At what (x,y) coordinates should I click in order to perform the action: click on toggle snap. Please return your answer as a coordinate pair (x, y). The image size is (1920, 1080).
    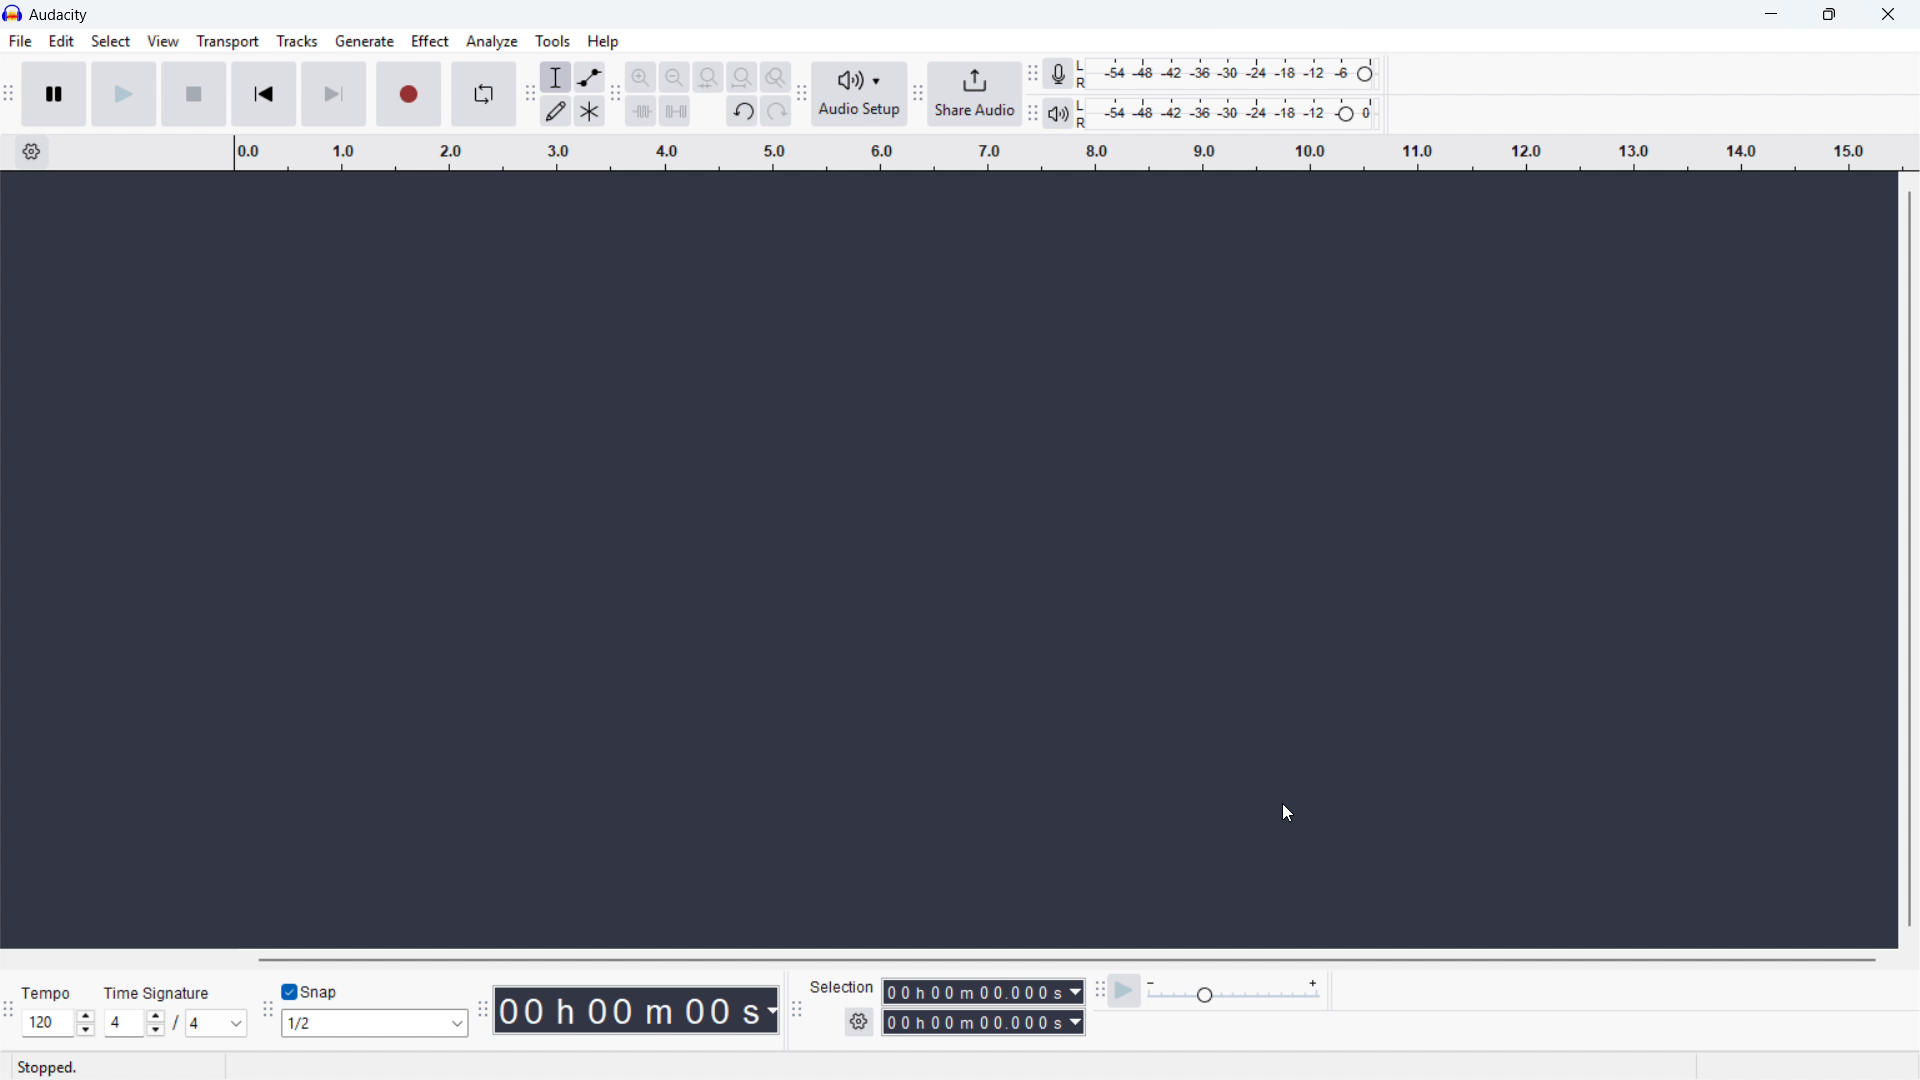
    Looking at the image, I should click on (308, 993).